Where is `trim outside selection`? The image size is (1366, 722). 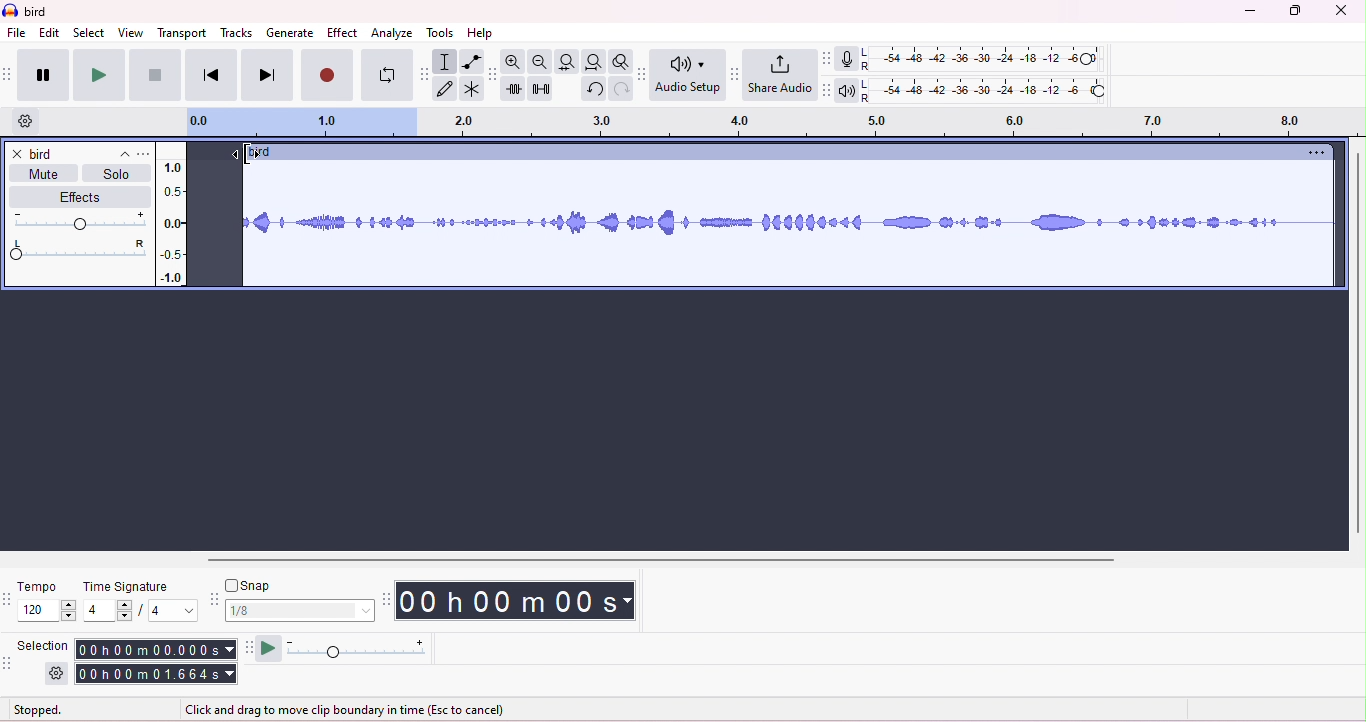
trim outside selection is located at coordinates (515, 90).